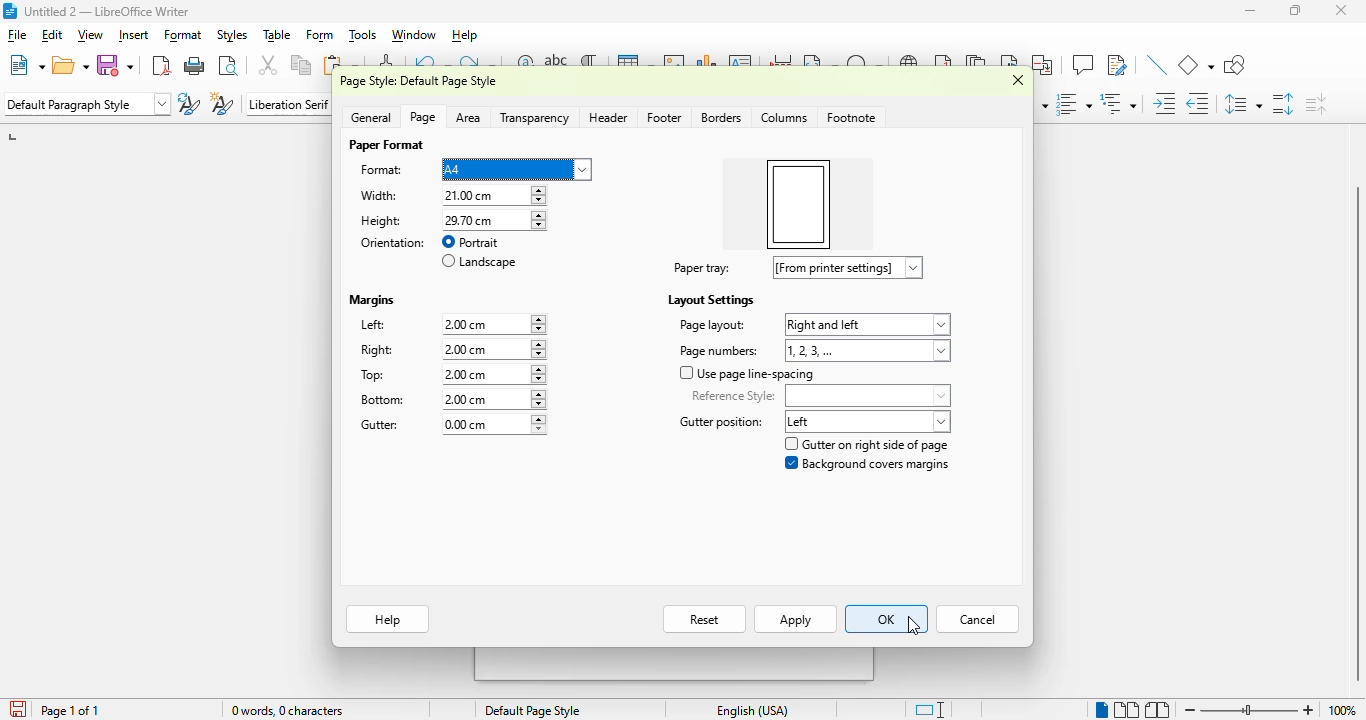 This screenshot has width=1366, height=720. Describe the element at coordinates (813, 422) in the screenshot. I see `gutter position: left` at that location.